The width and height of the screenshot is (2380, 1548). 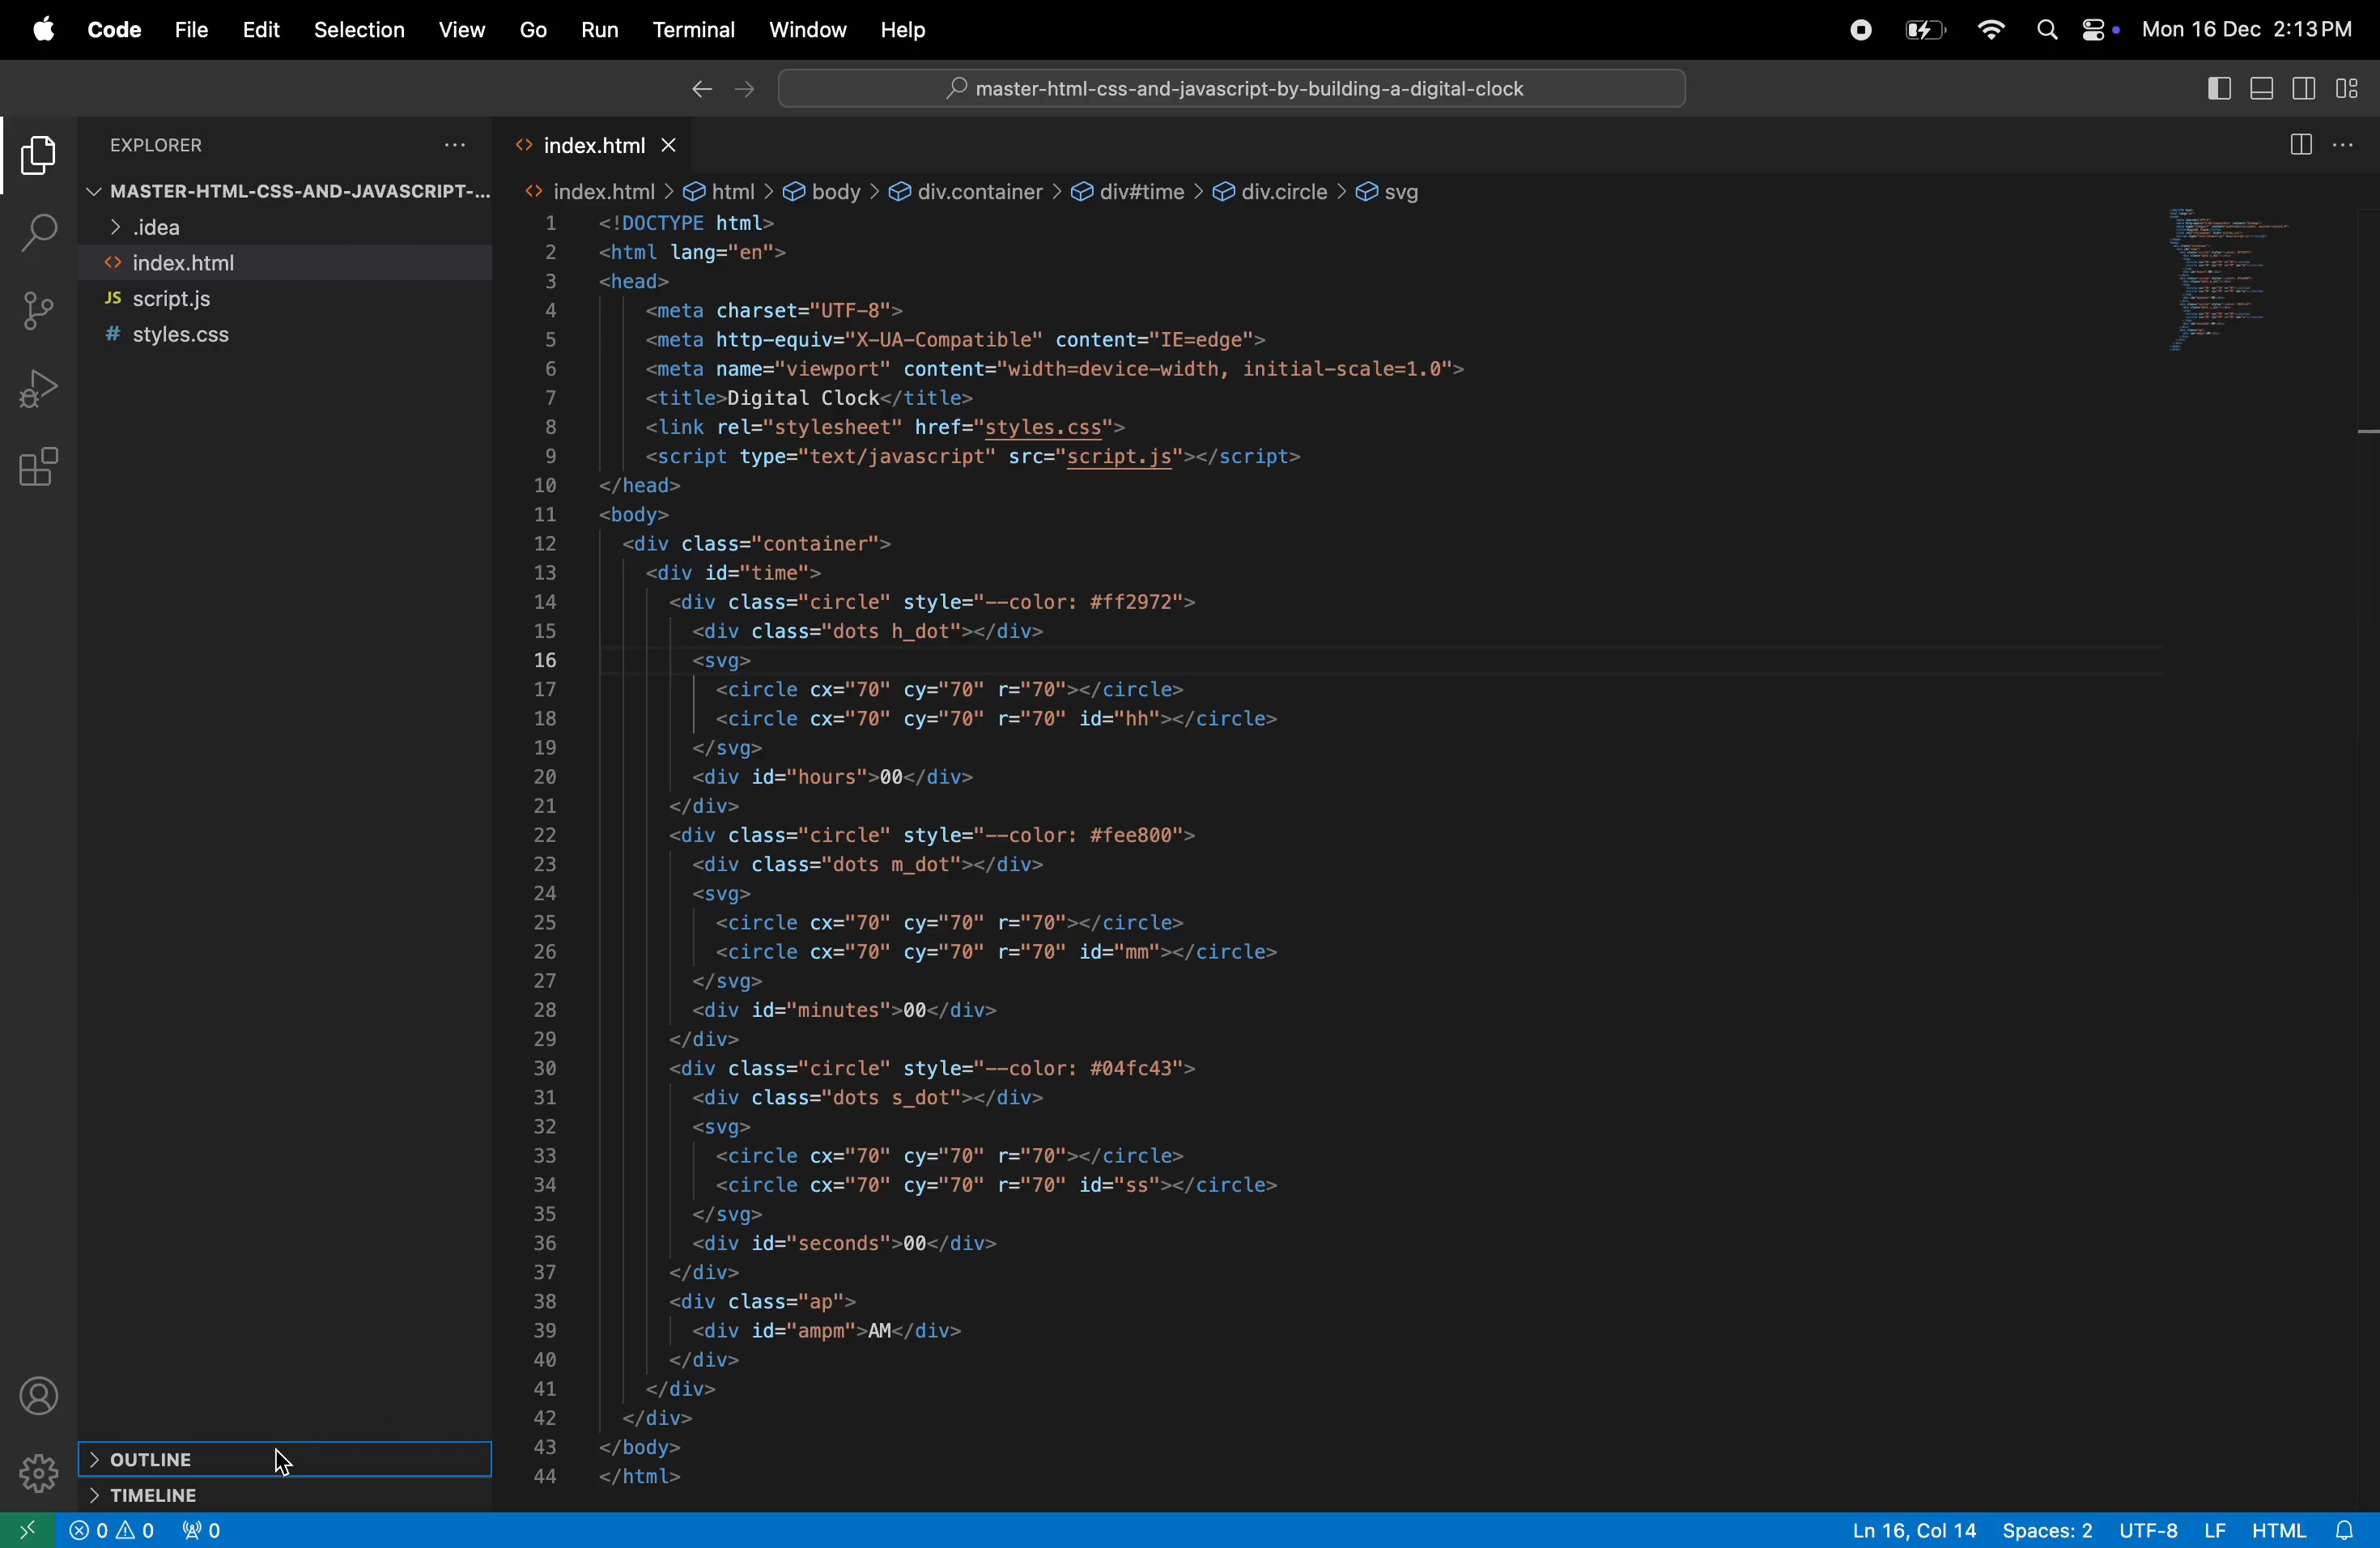 What do you see at coordinates (1396, 191) in the screenshot?
I see `svg` at bounding box center [1396, 191].